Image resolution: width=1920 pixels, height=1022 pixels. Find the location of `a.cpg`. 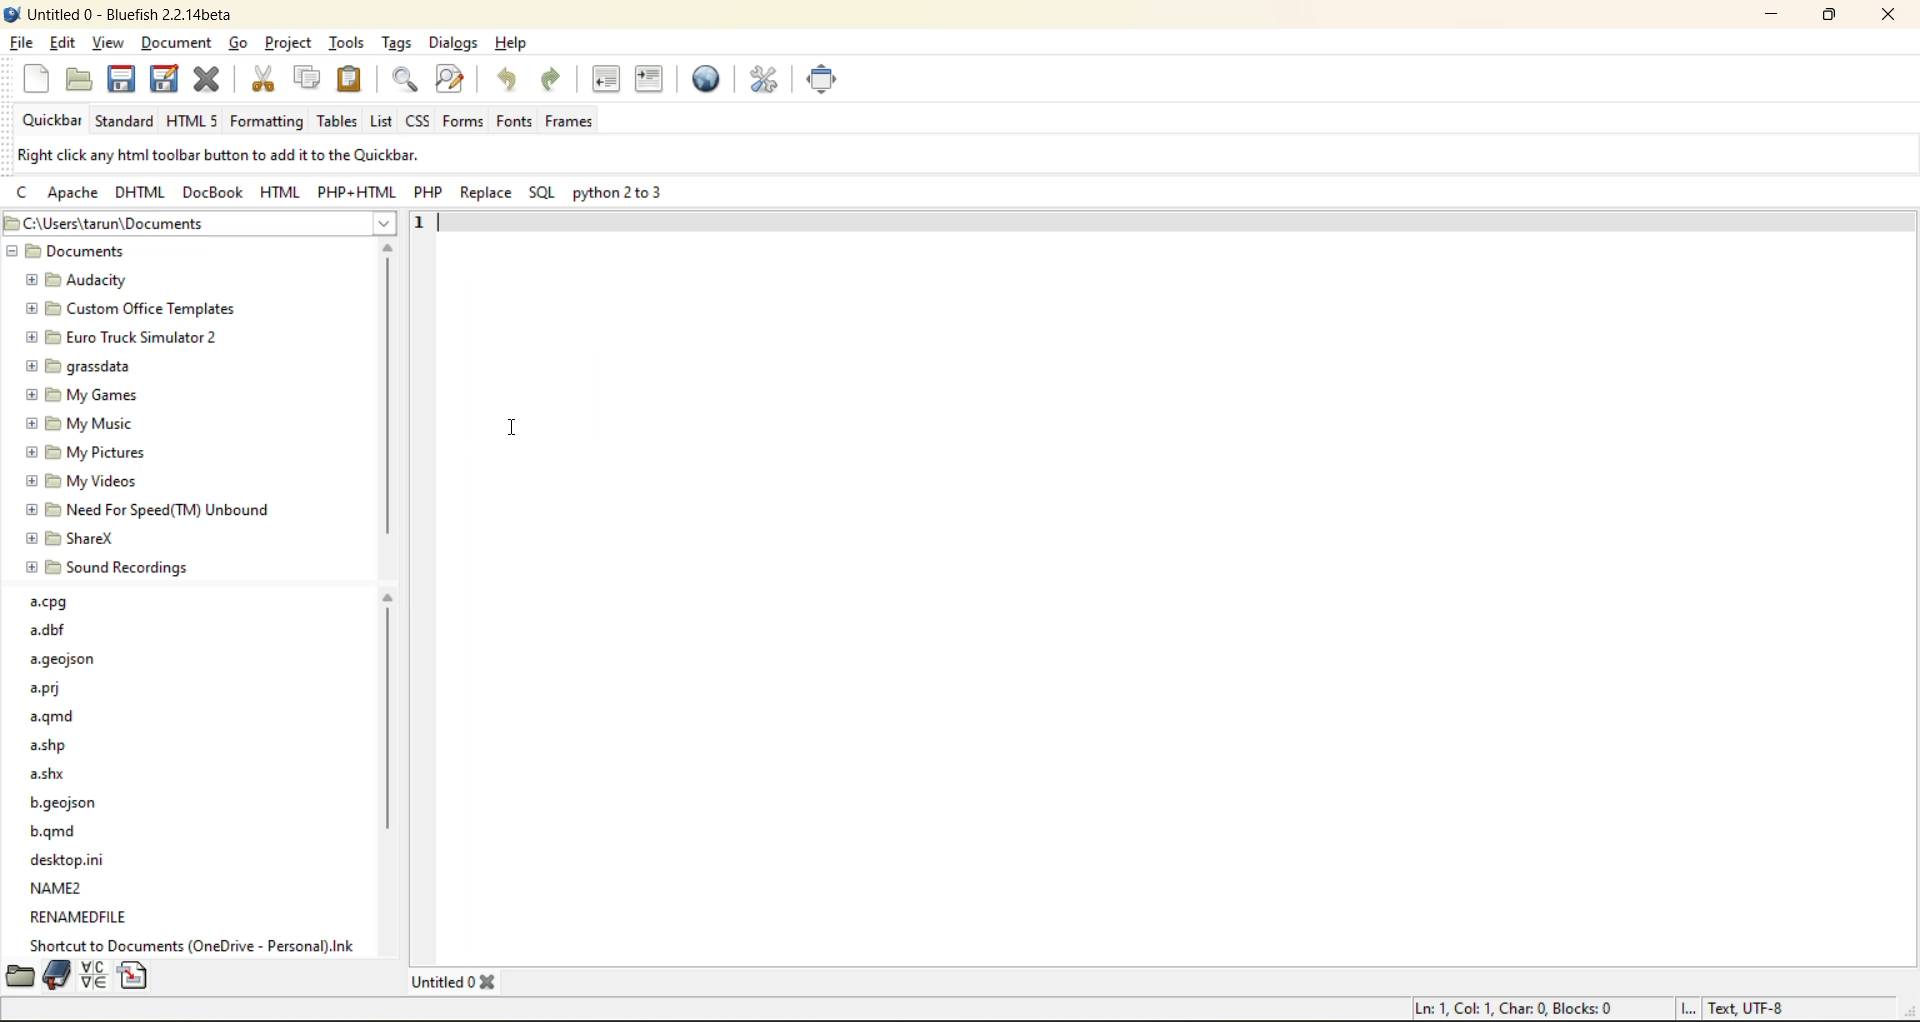

a.cpg is located at coordinates (50, 604).